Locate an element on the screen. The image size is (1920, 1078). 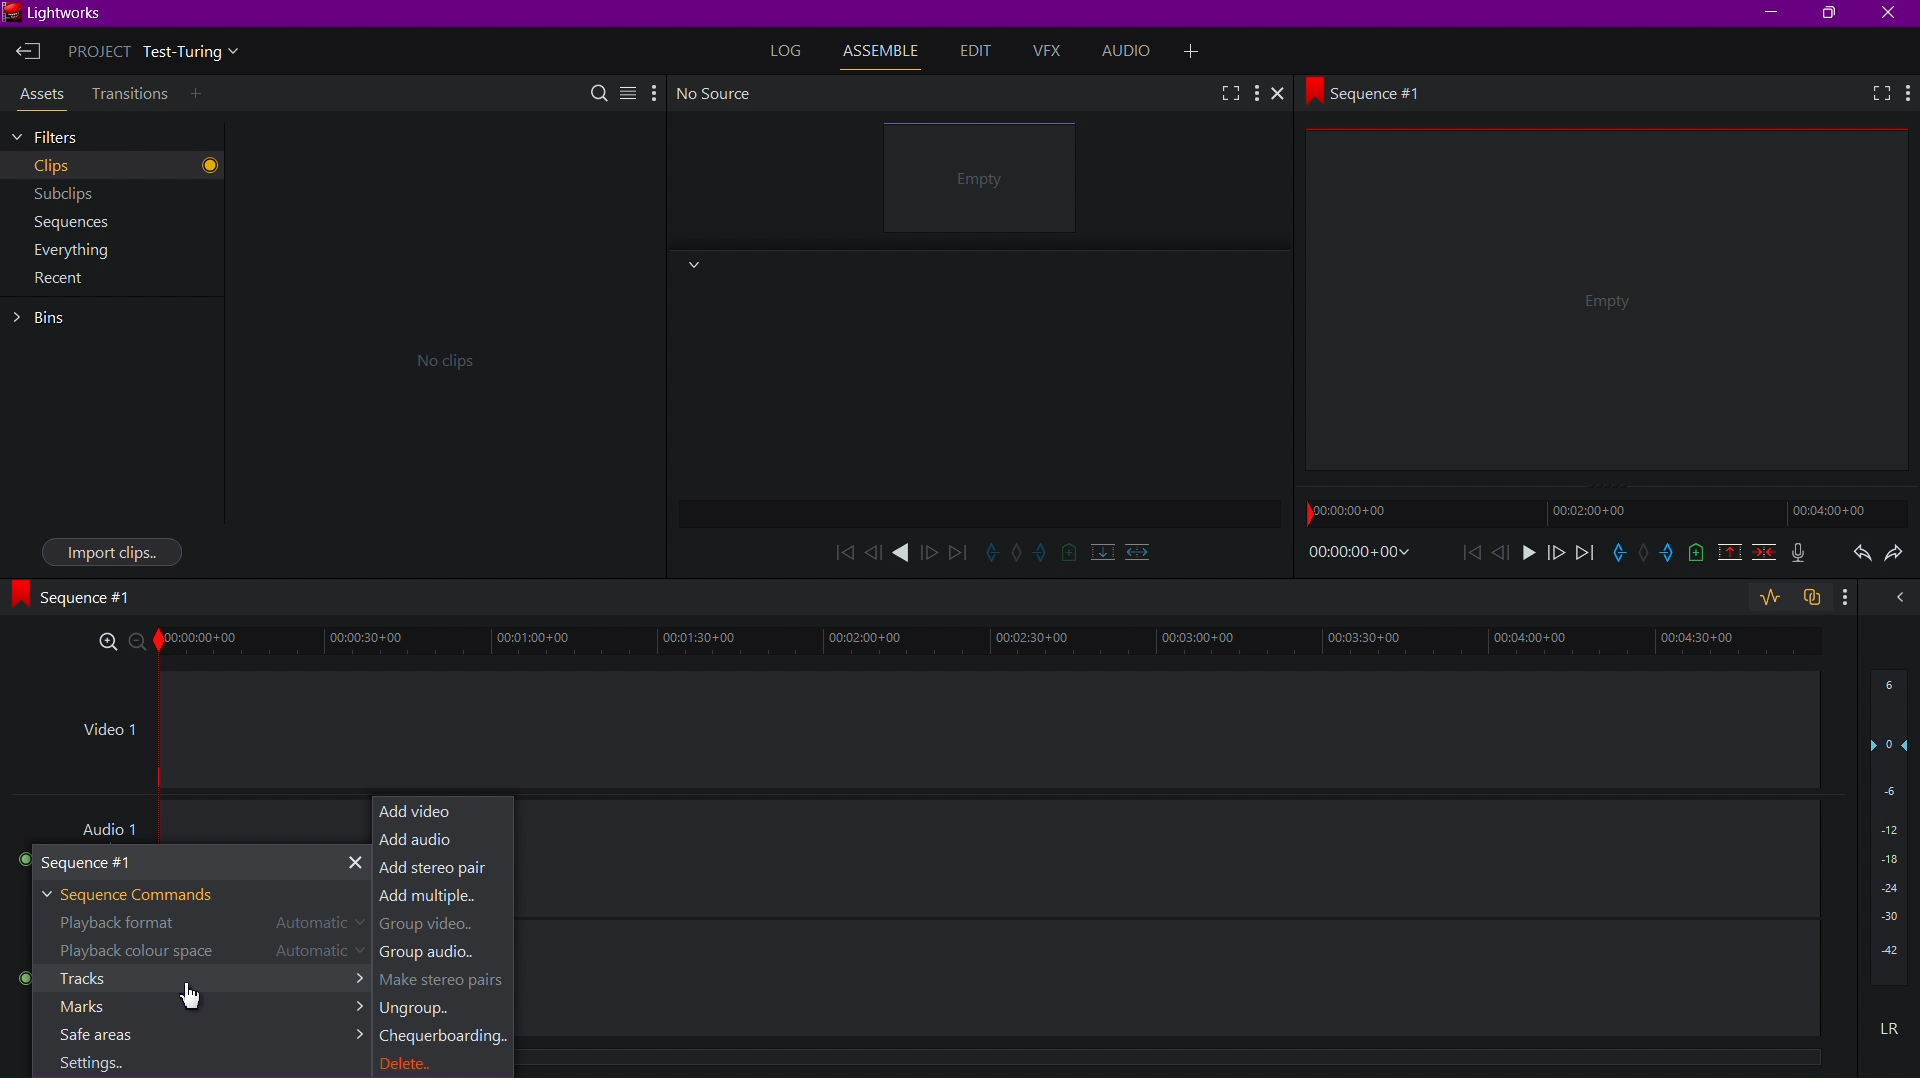
Group video is located at coordinates (433, 928).